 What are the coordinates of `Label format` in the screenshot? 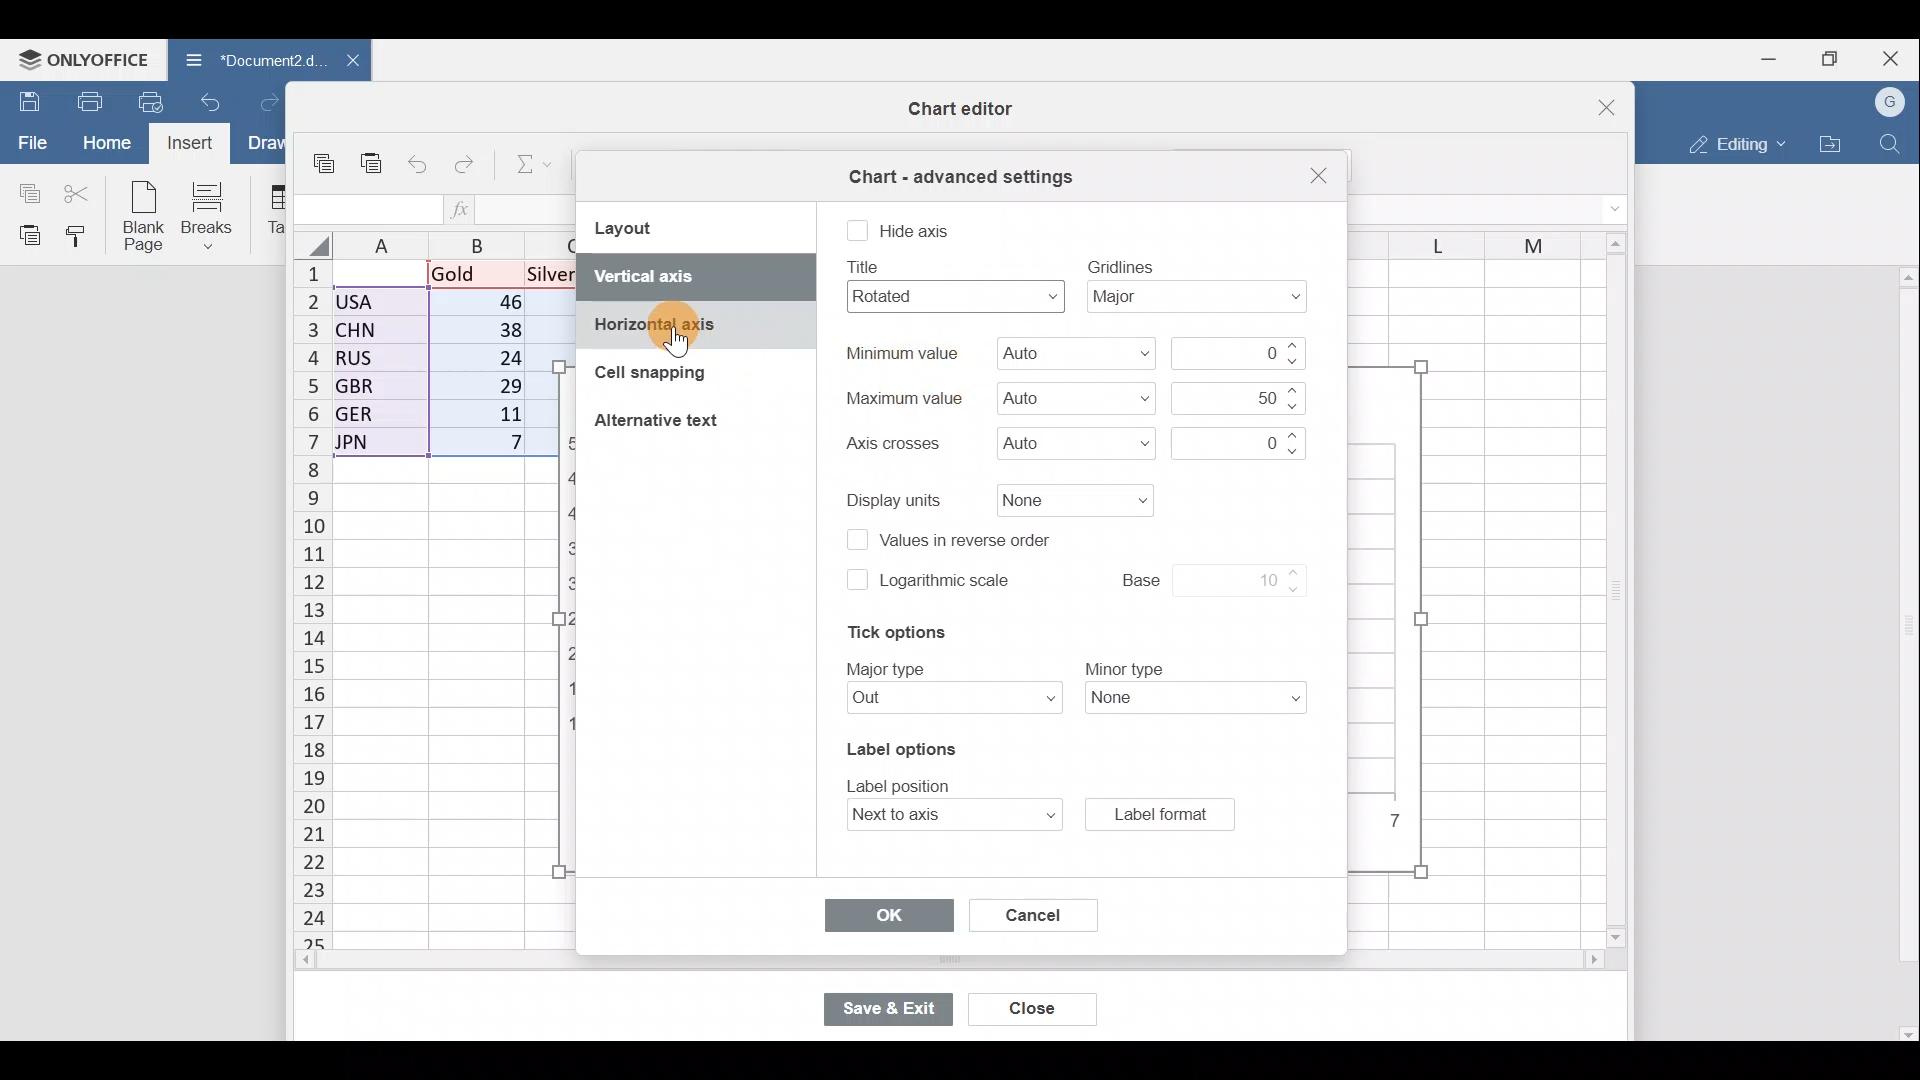 It's located at (1159, 813).